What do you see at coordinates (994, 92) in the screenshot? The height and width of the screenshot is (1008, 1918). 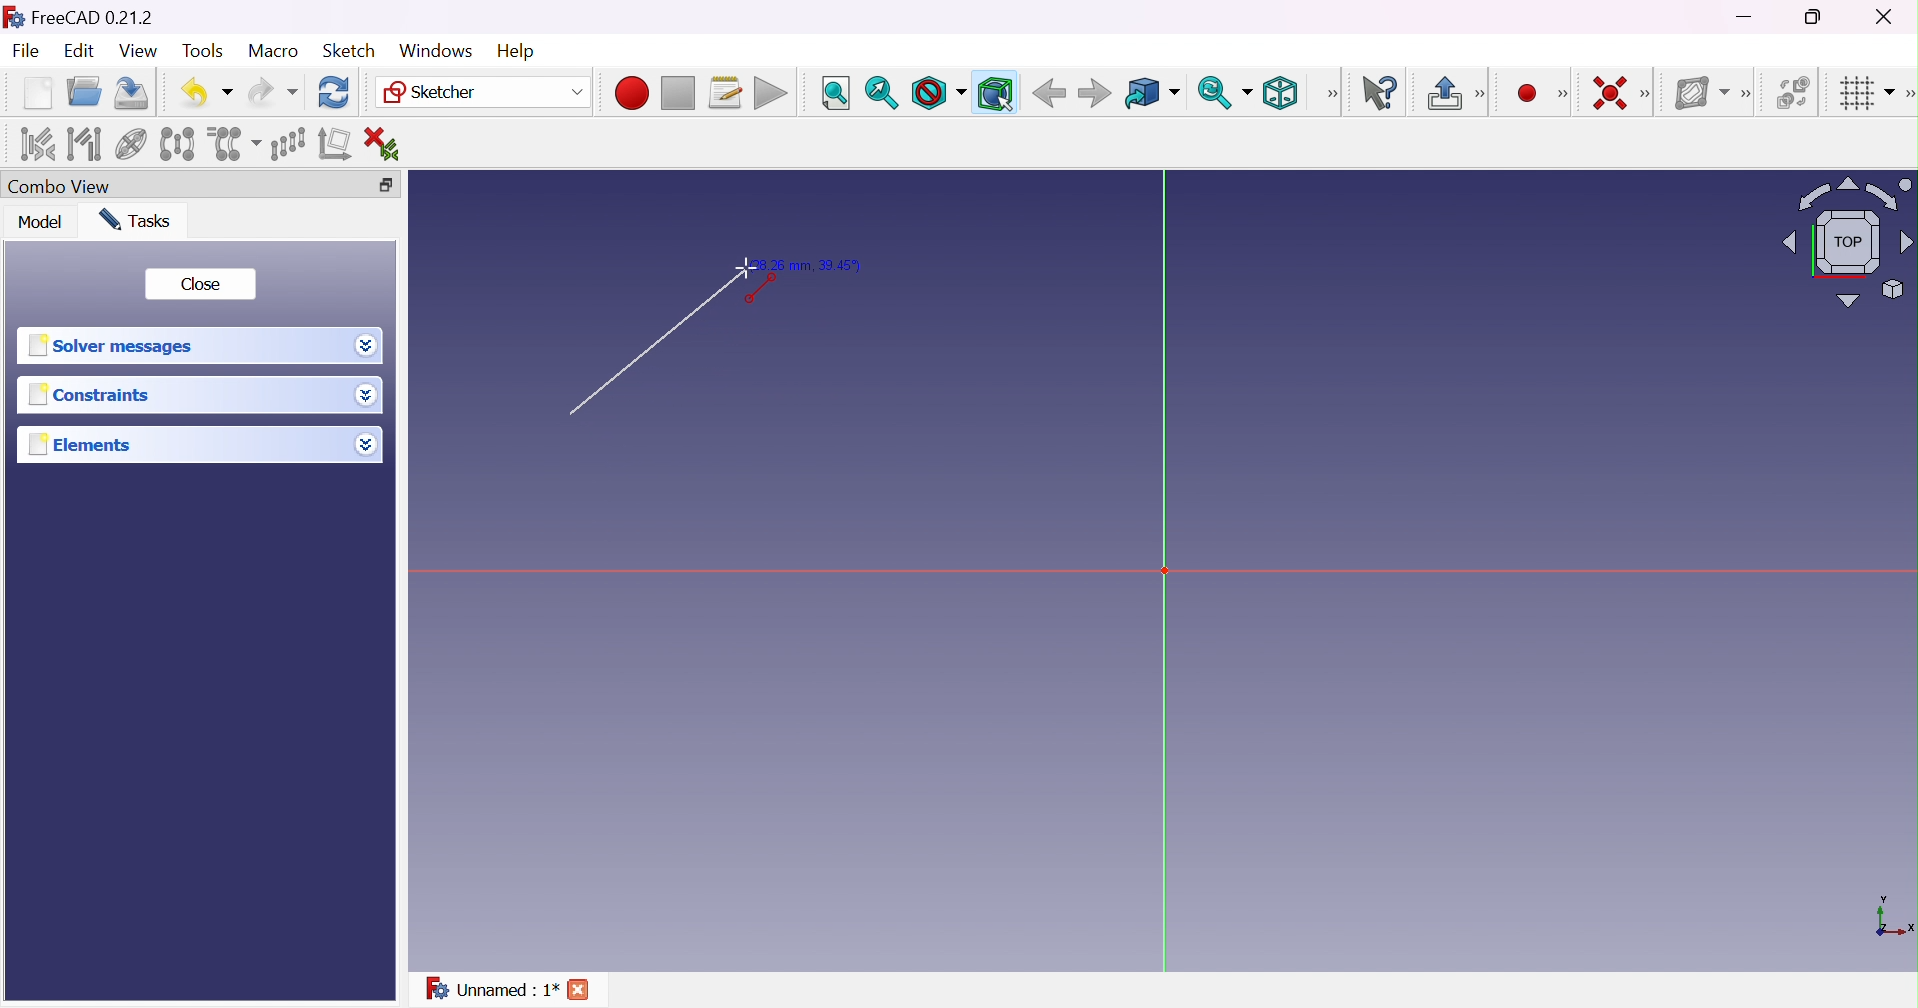 I see `Bounding box` at bounding box center [994, 92].